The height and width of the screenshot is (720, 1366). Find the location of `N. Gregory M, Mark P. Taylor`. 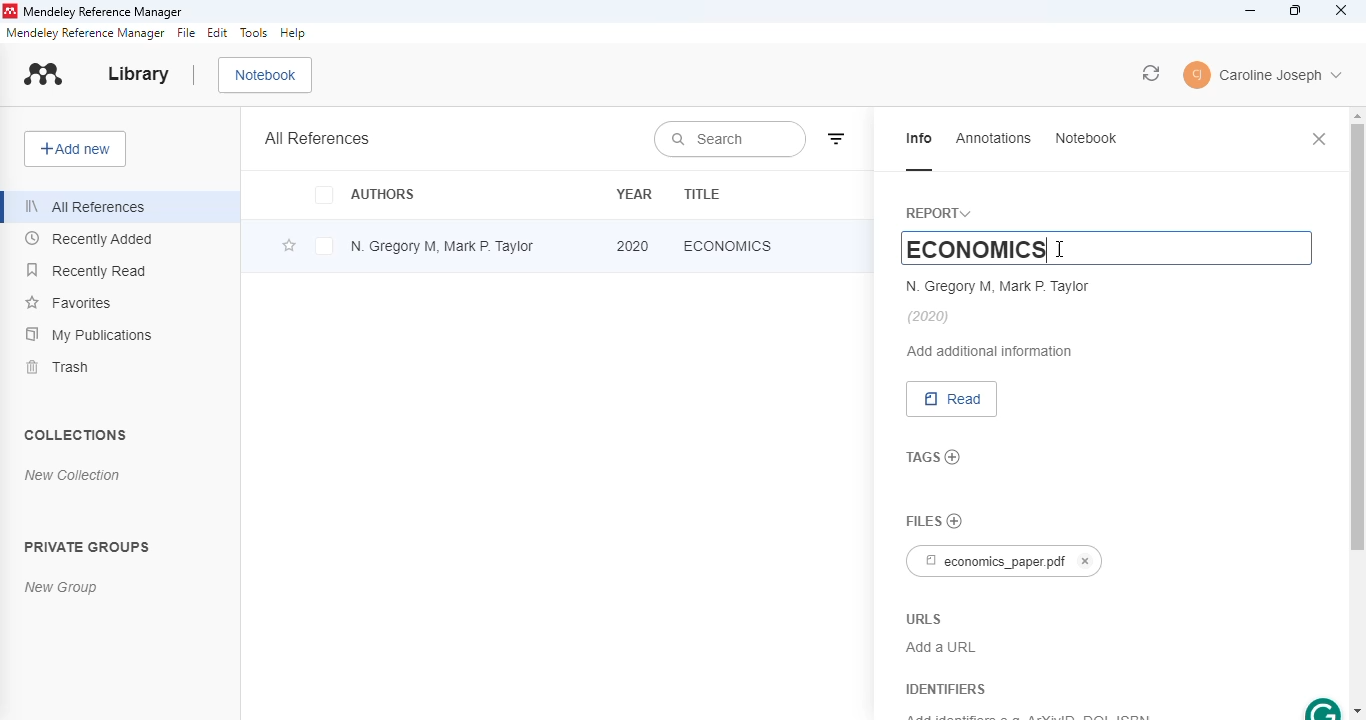

N. Gregory M, Mark P. Taylor is located at coordinates (999, 286).